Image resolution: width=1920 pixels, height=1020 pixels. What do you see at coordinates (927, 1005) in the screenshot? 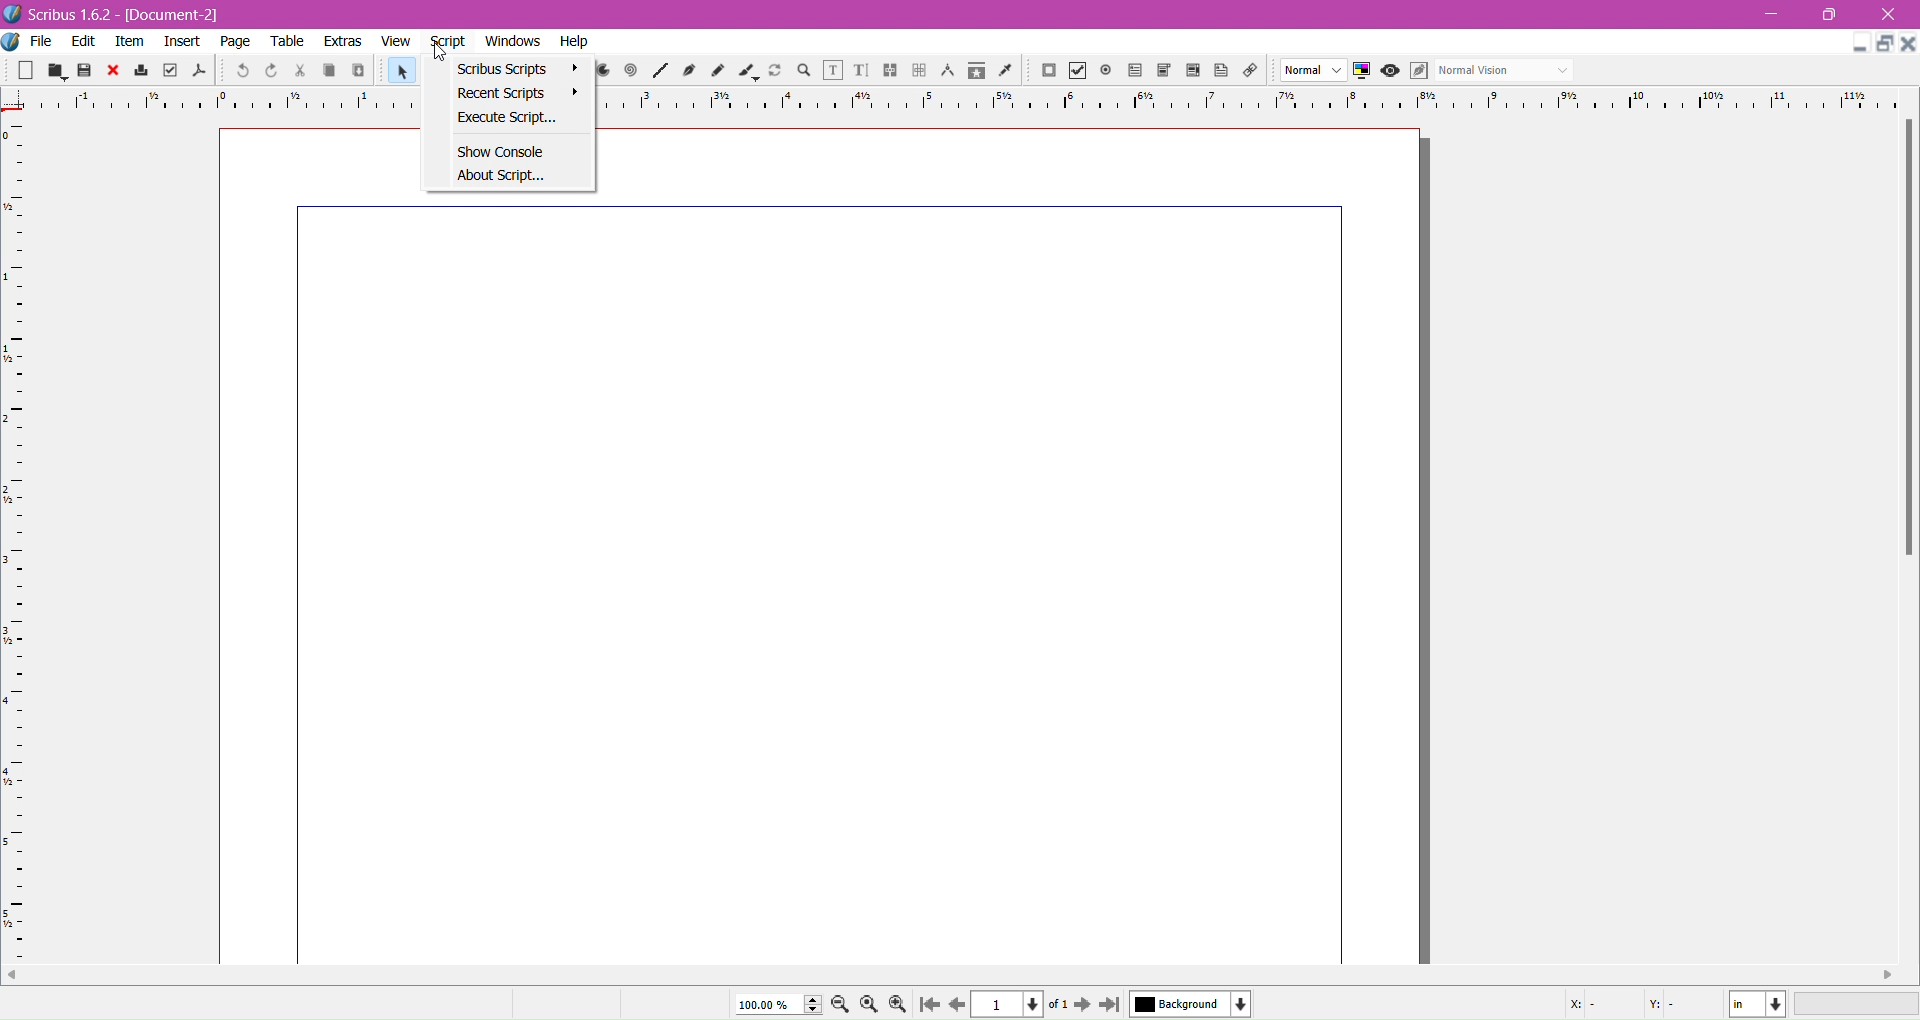
I see `Go to the first page` at bounding box center [927, 1005].